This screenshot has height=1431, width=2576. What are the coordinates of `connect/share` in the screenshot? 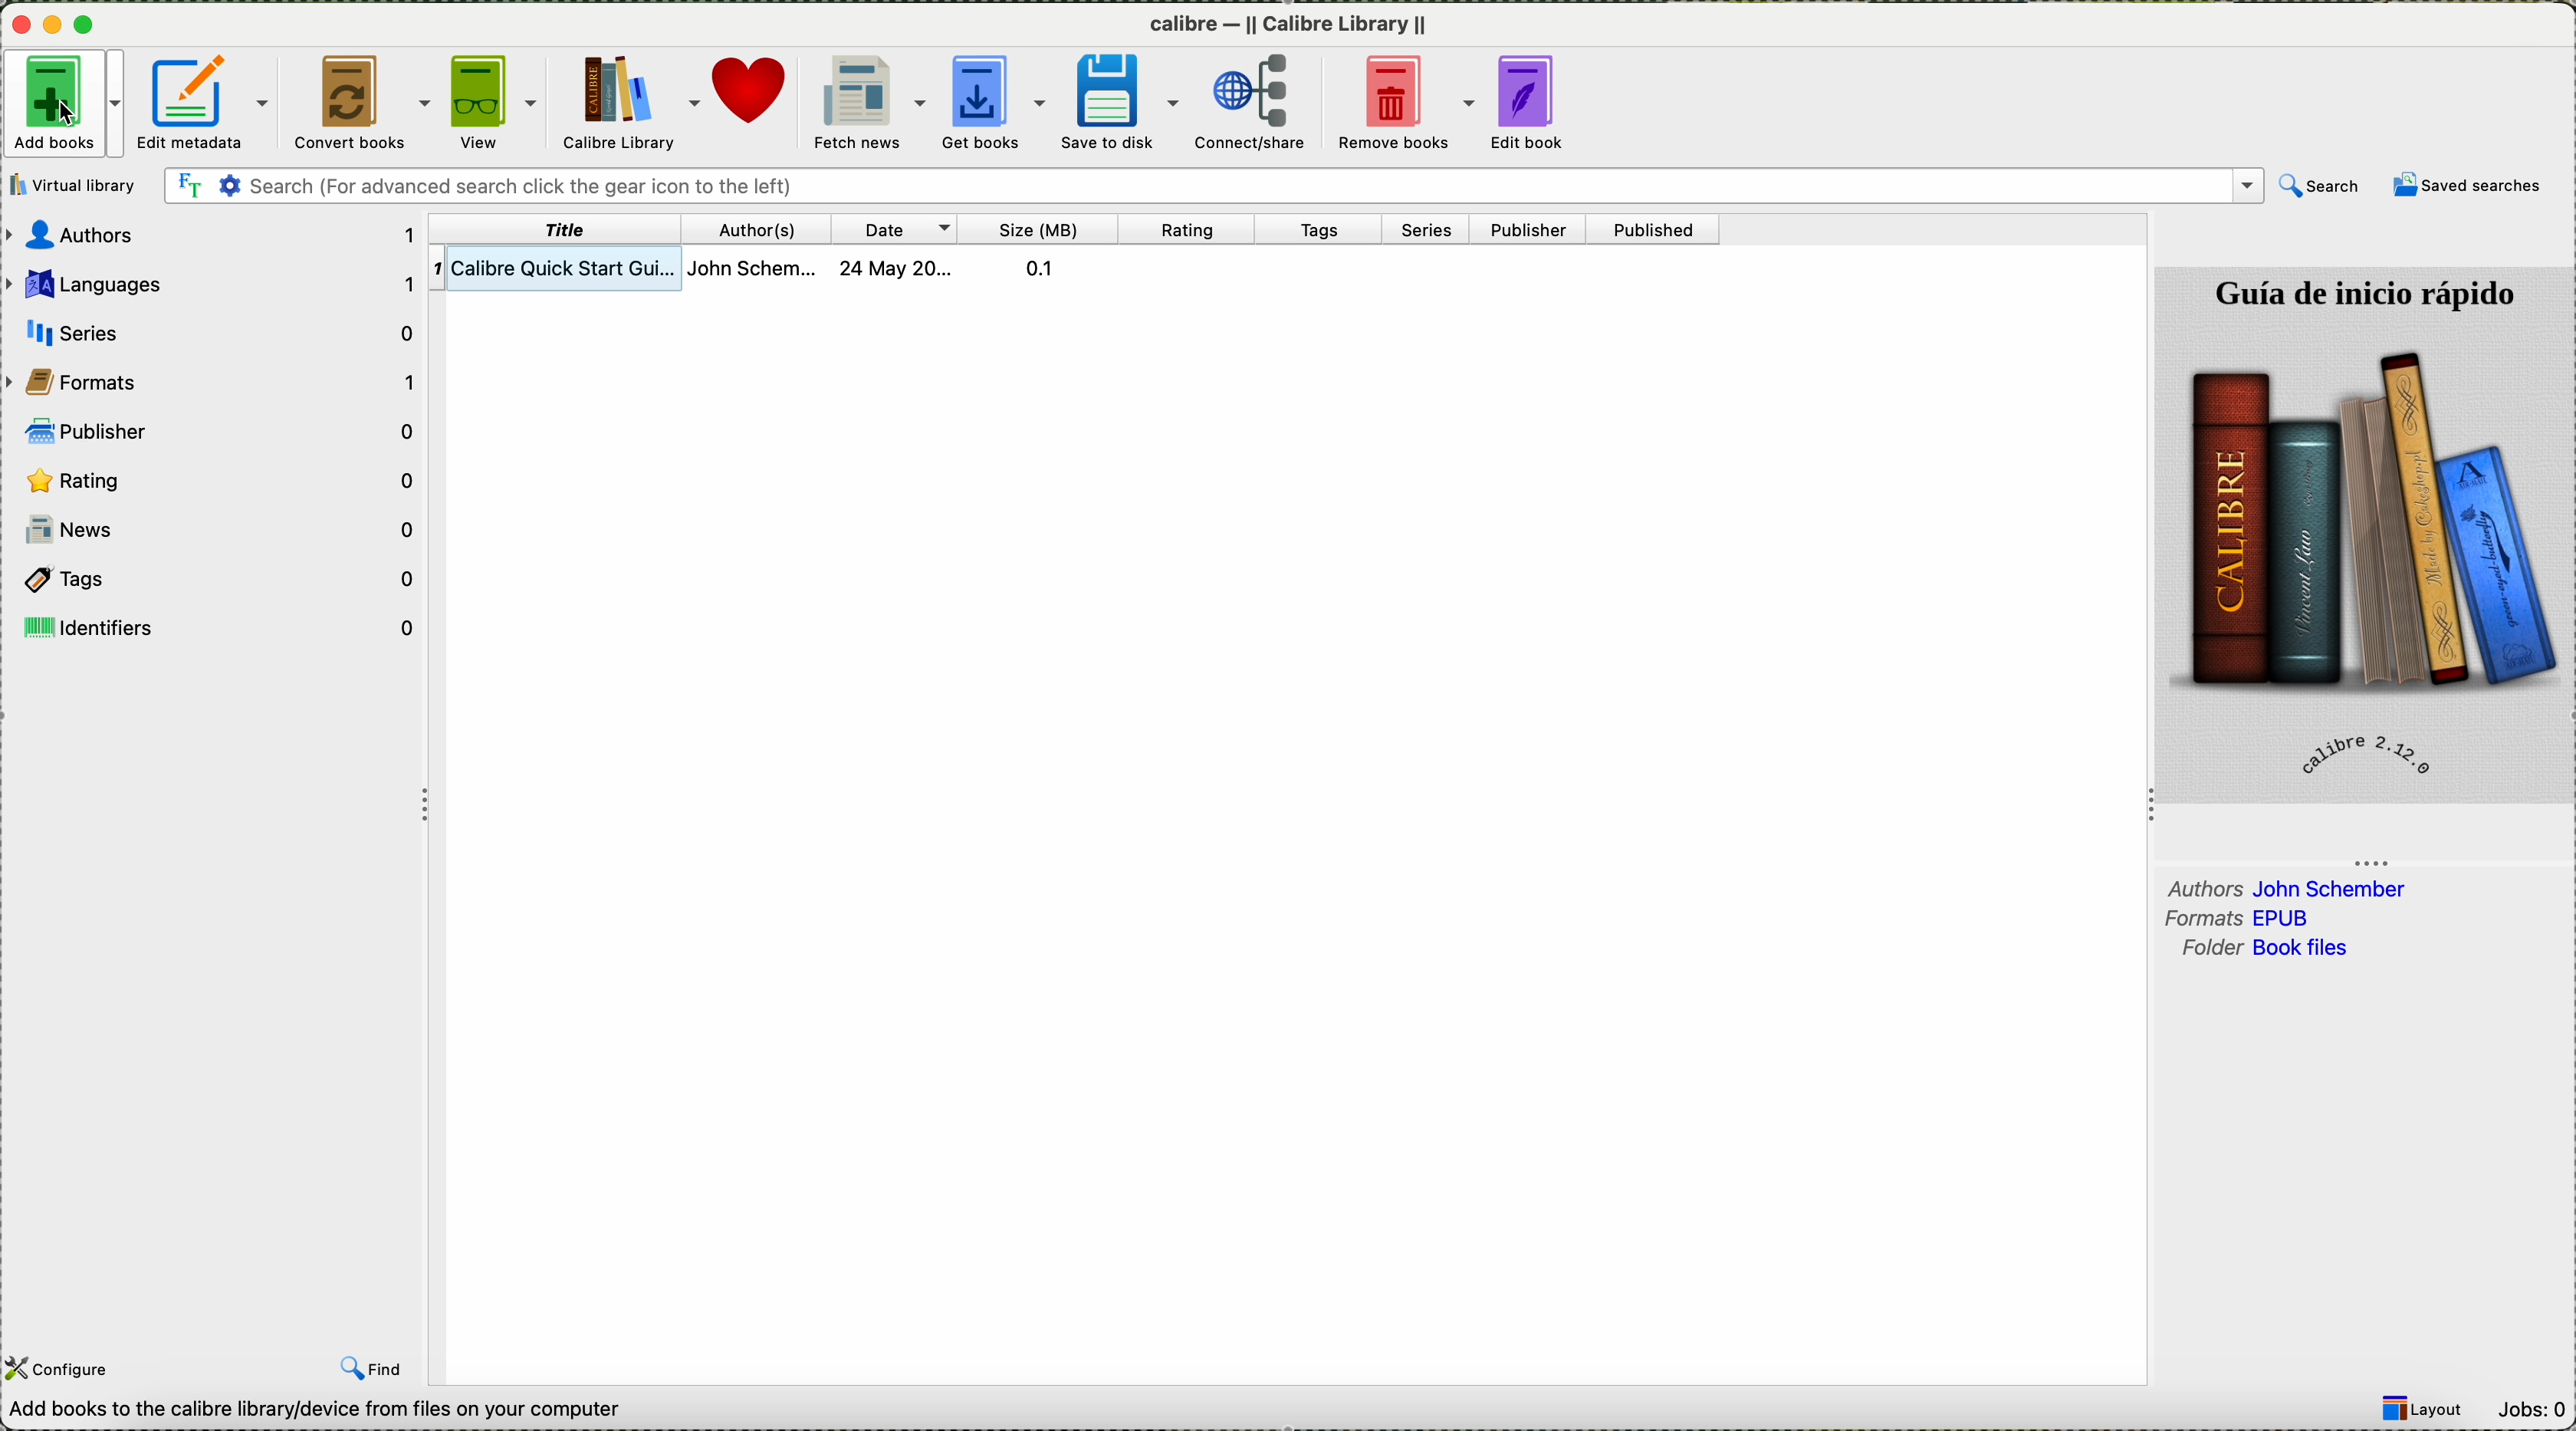 It's located at (1252, 102).